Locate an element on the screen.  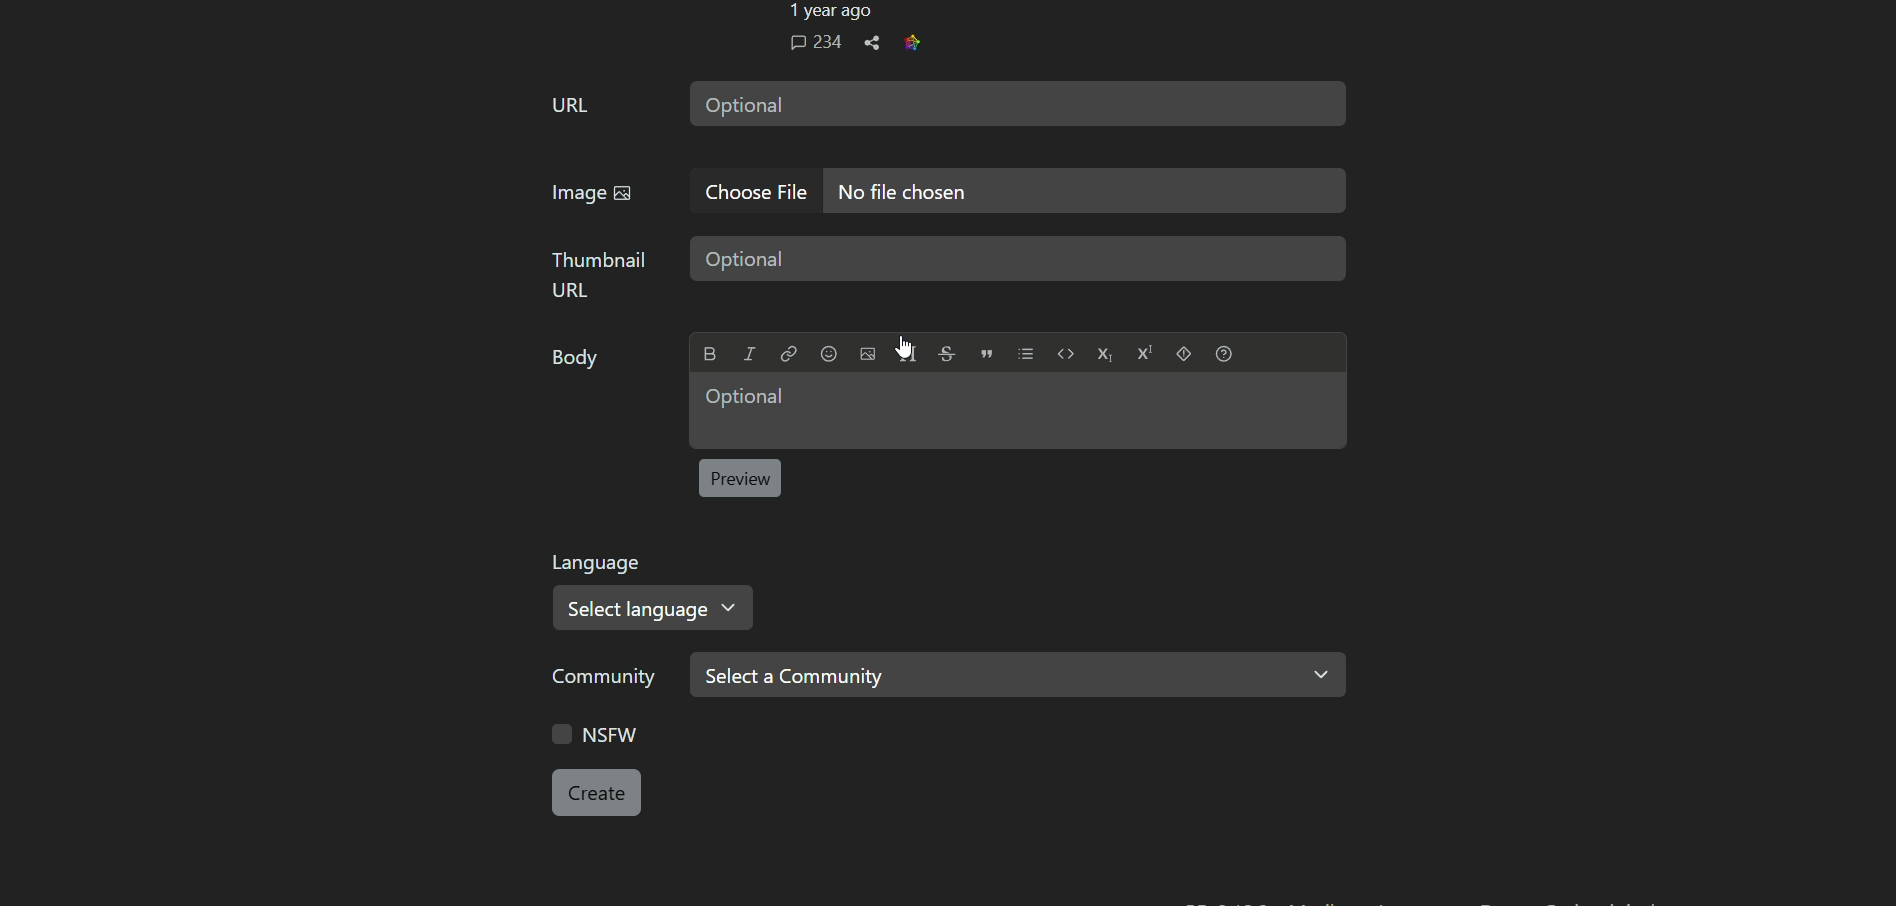
Body is located at coordinates (576, 358).